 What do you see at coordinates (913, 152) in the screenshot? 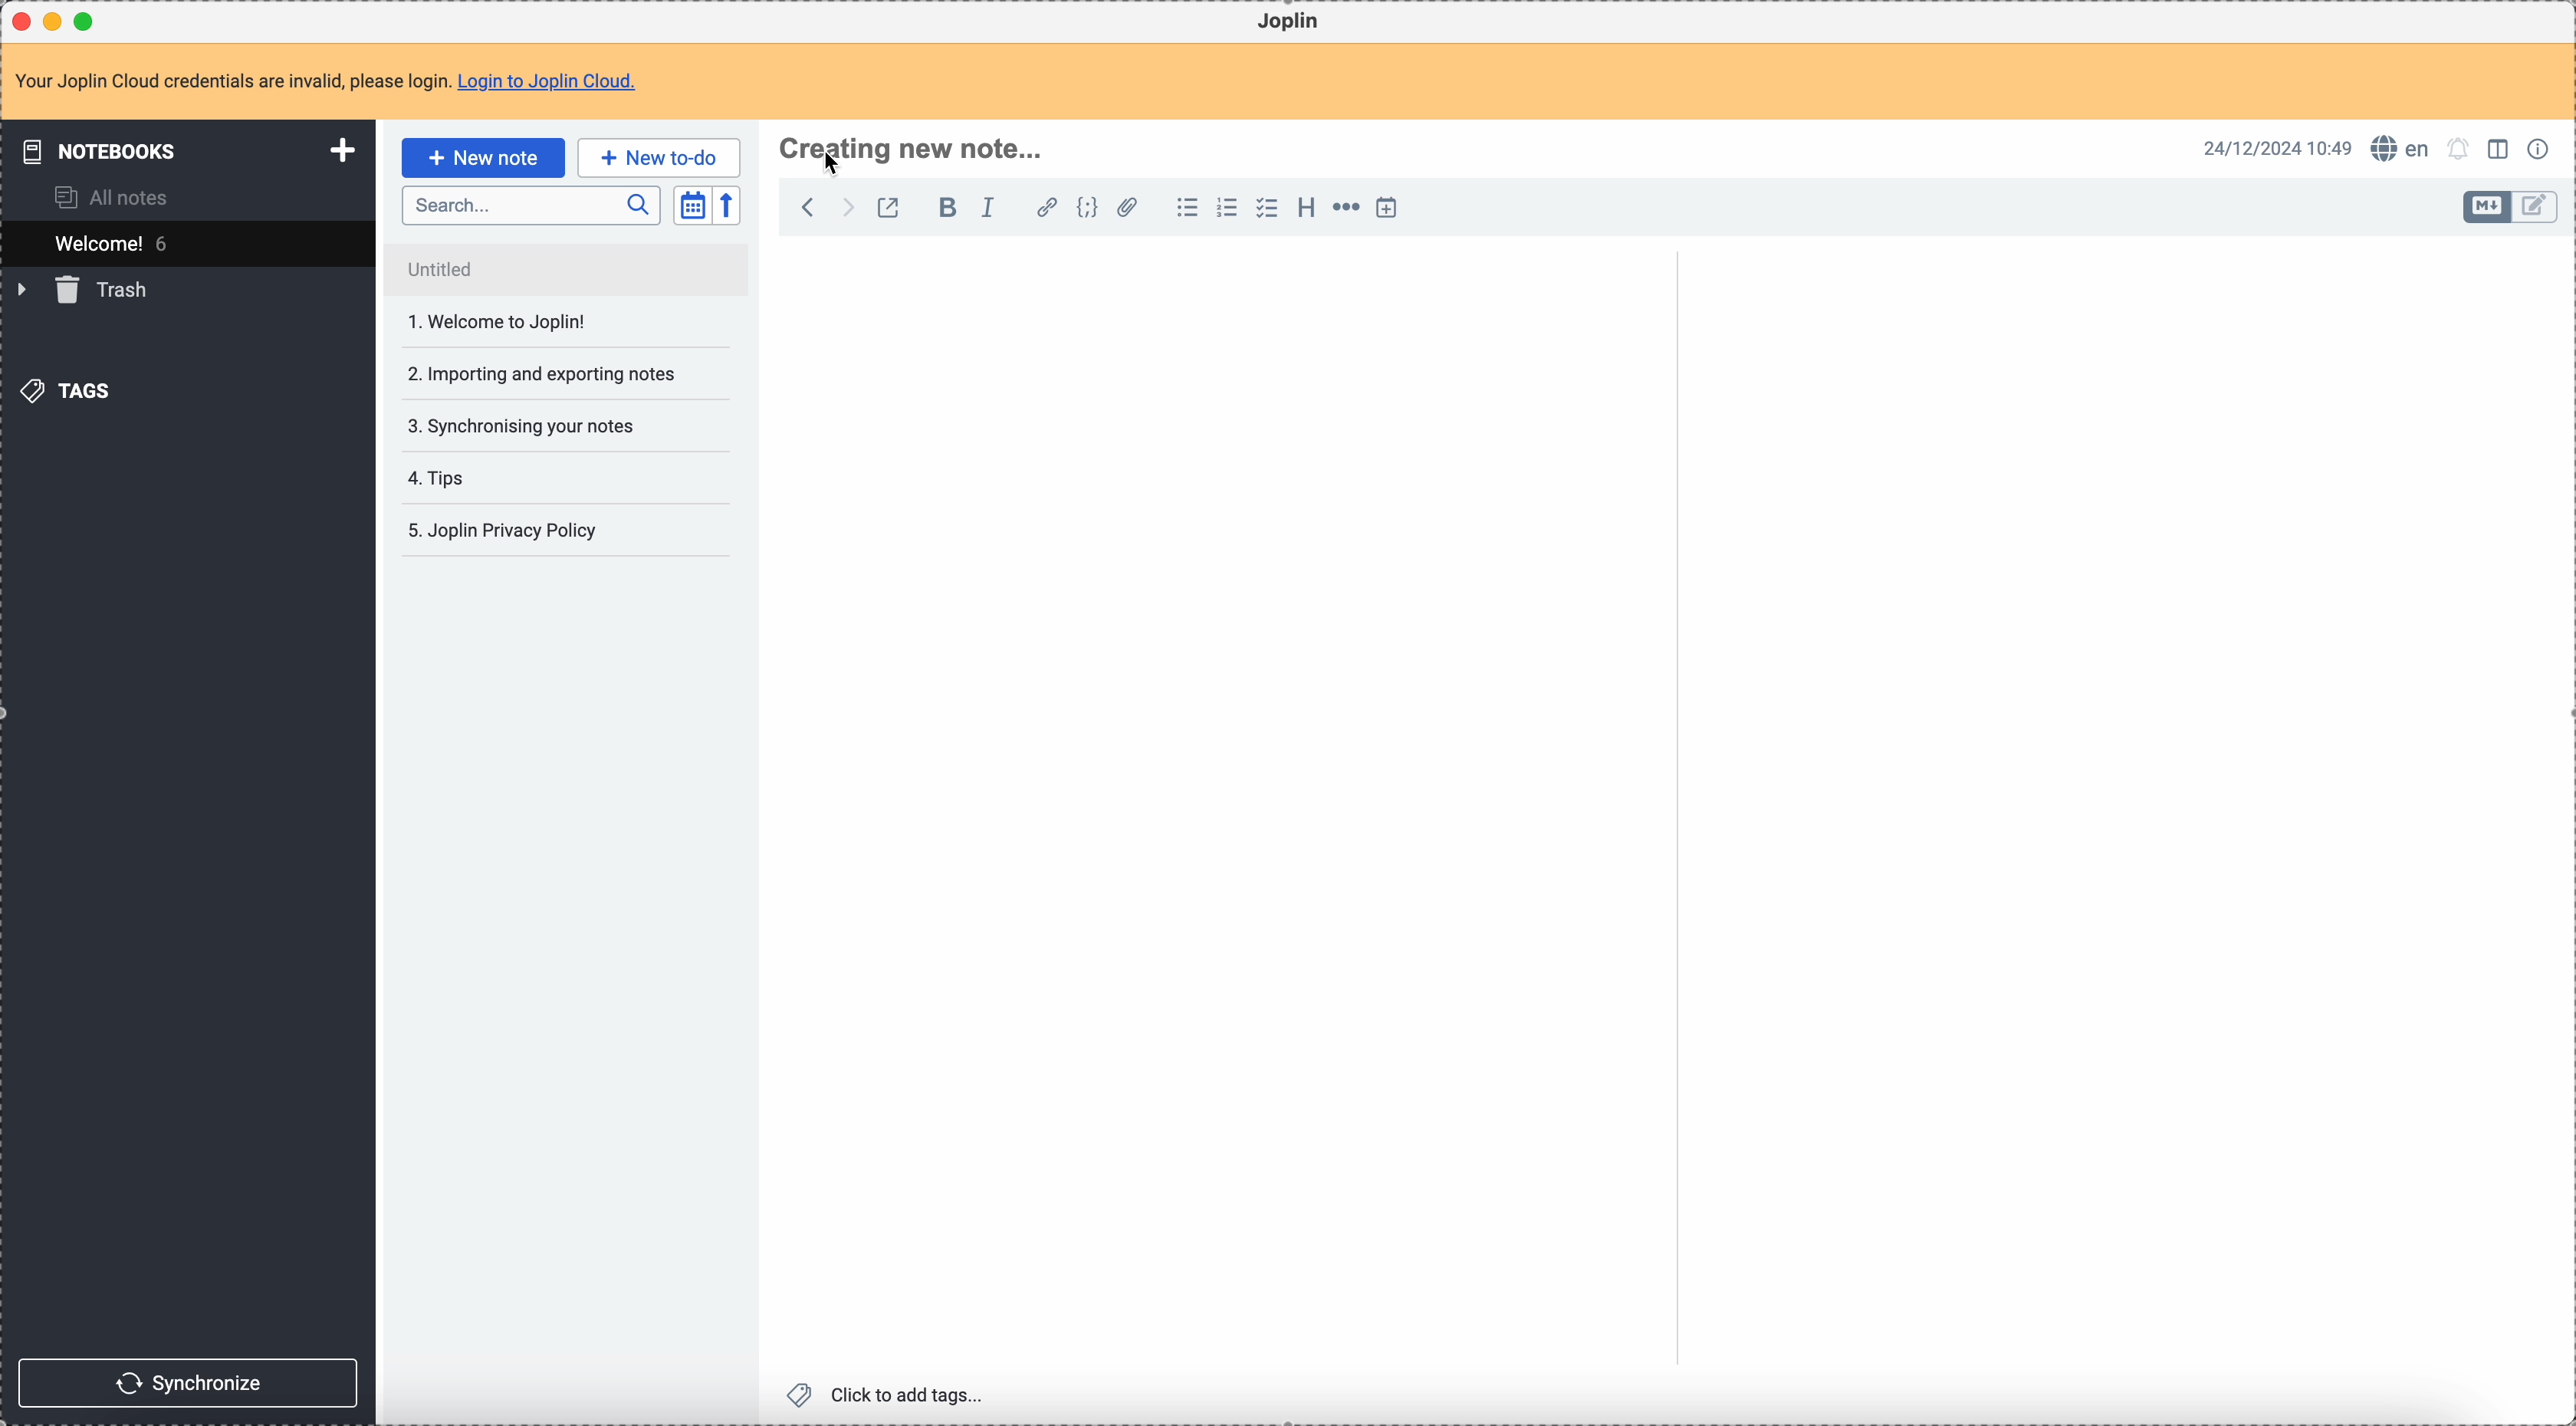
I see `click on title` at bounding box center [913, 152].